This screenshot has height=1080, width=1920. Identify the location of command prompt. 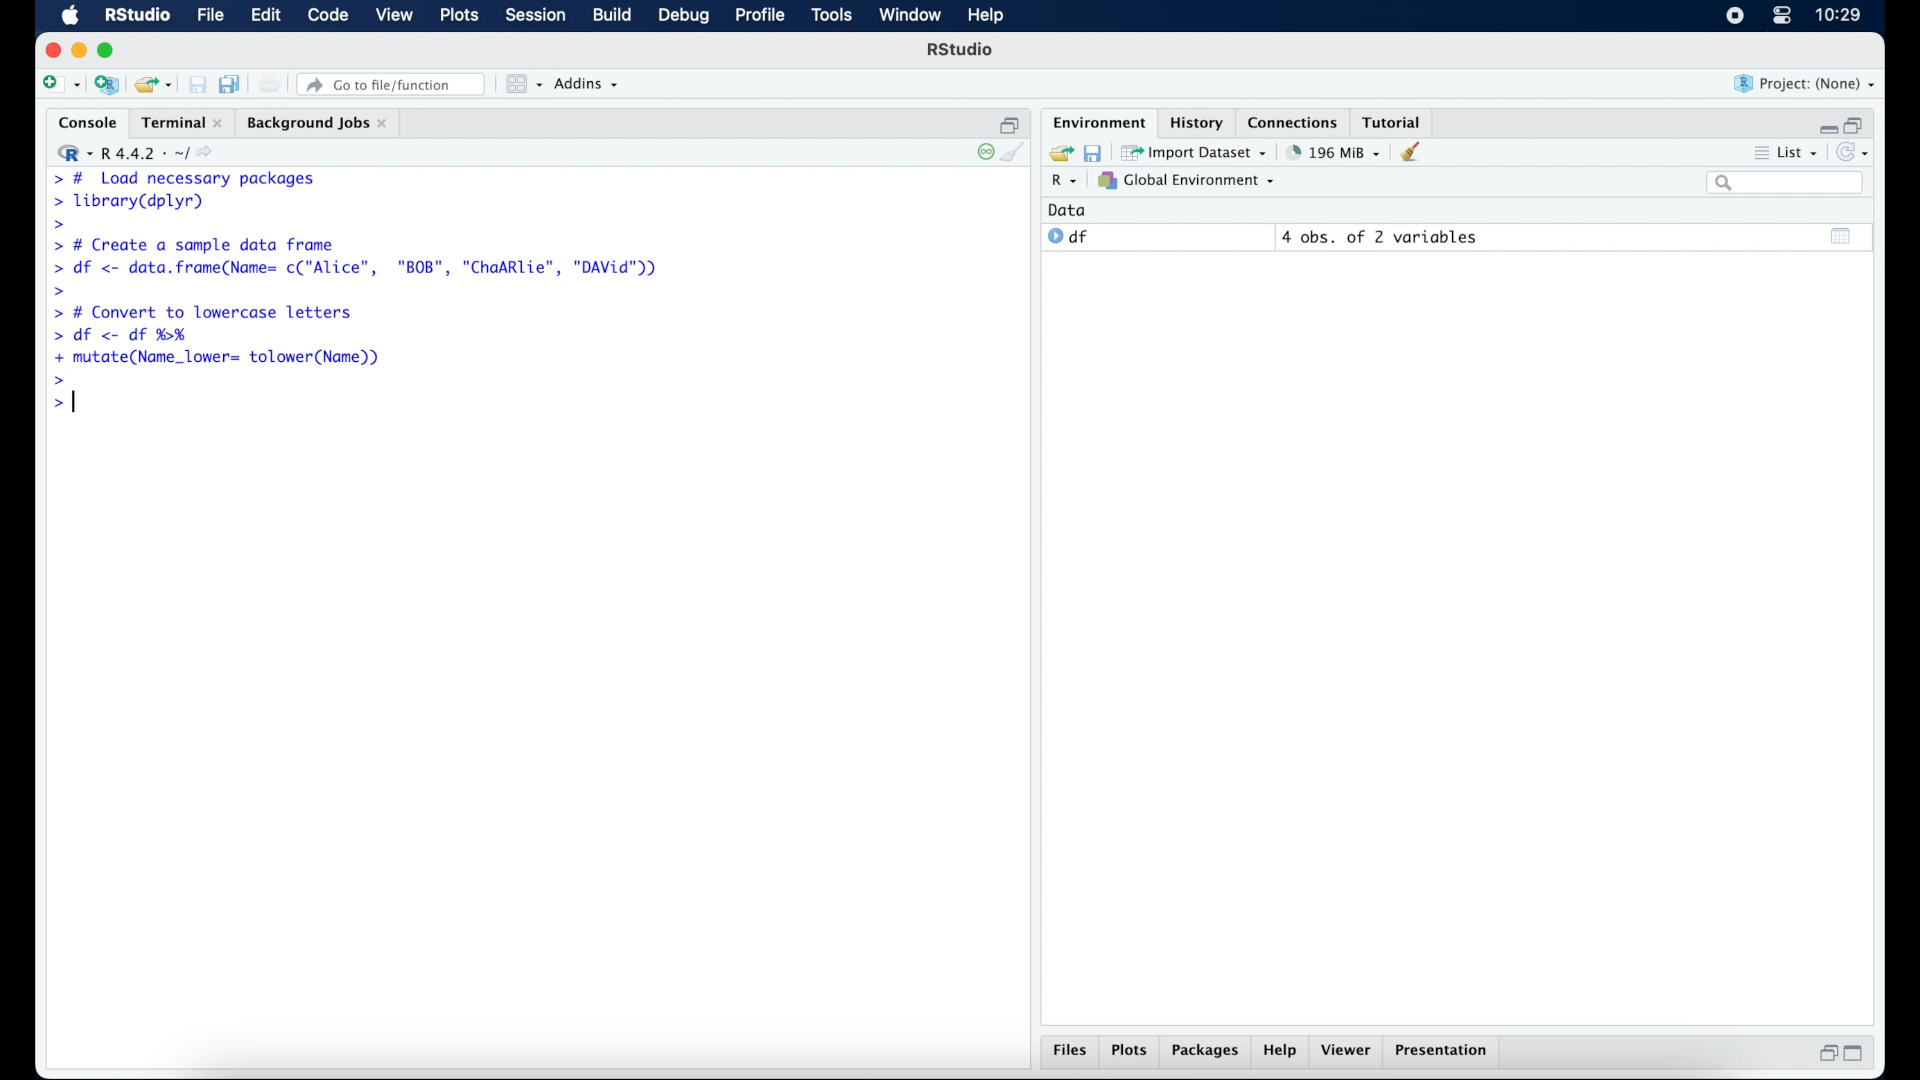
(60, 290).